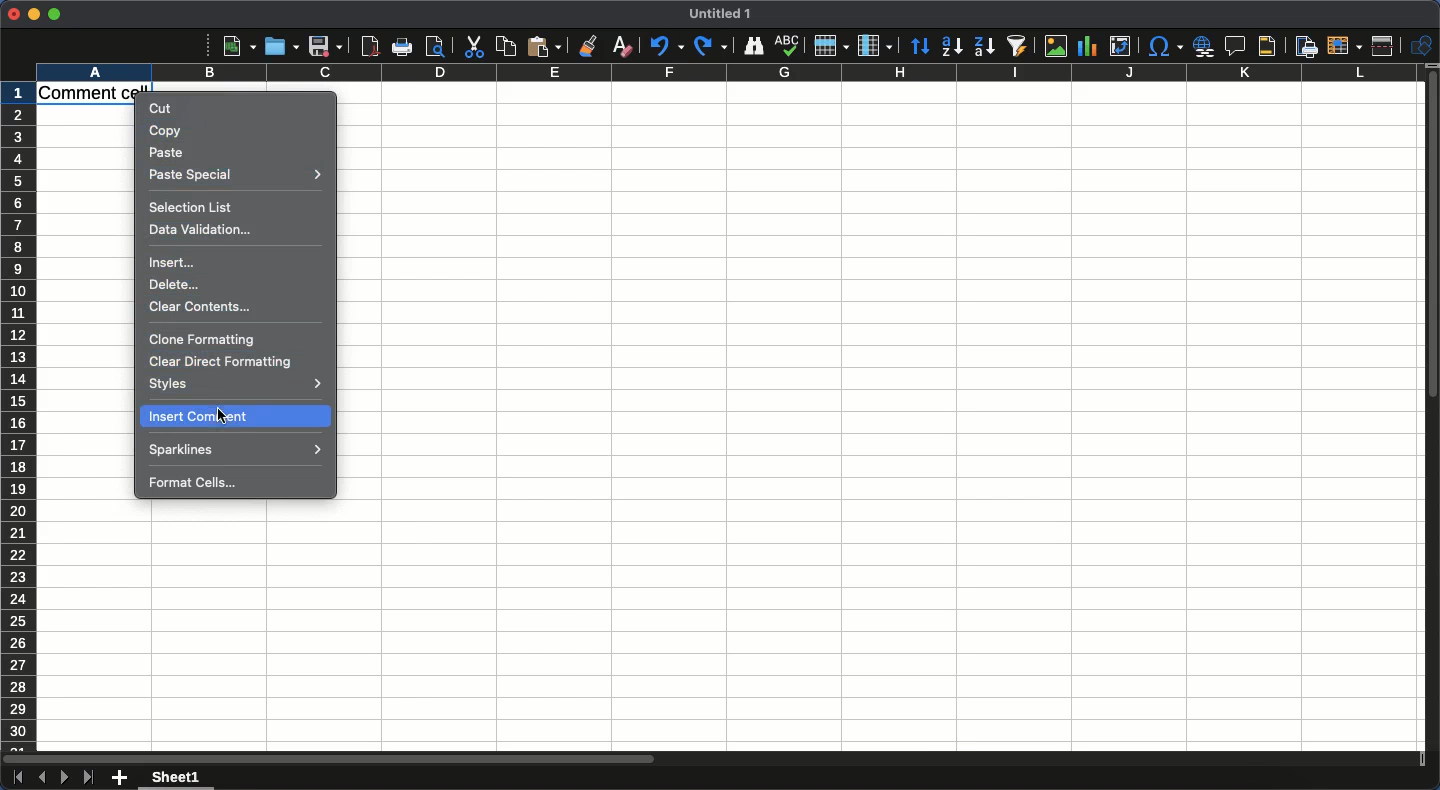  Describe the element at coordinates (949, 45) in the screenshot. I see `Ascending` at that location.